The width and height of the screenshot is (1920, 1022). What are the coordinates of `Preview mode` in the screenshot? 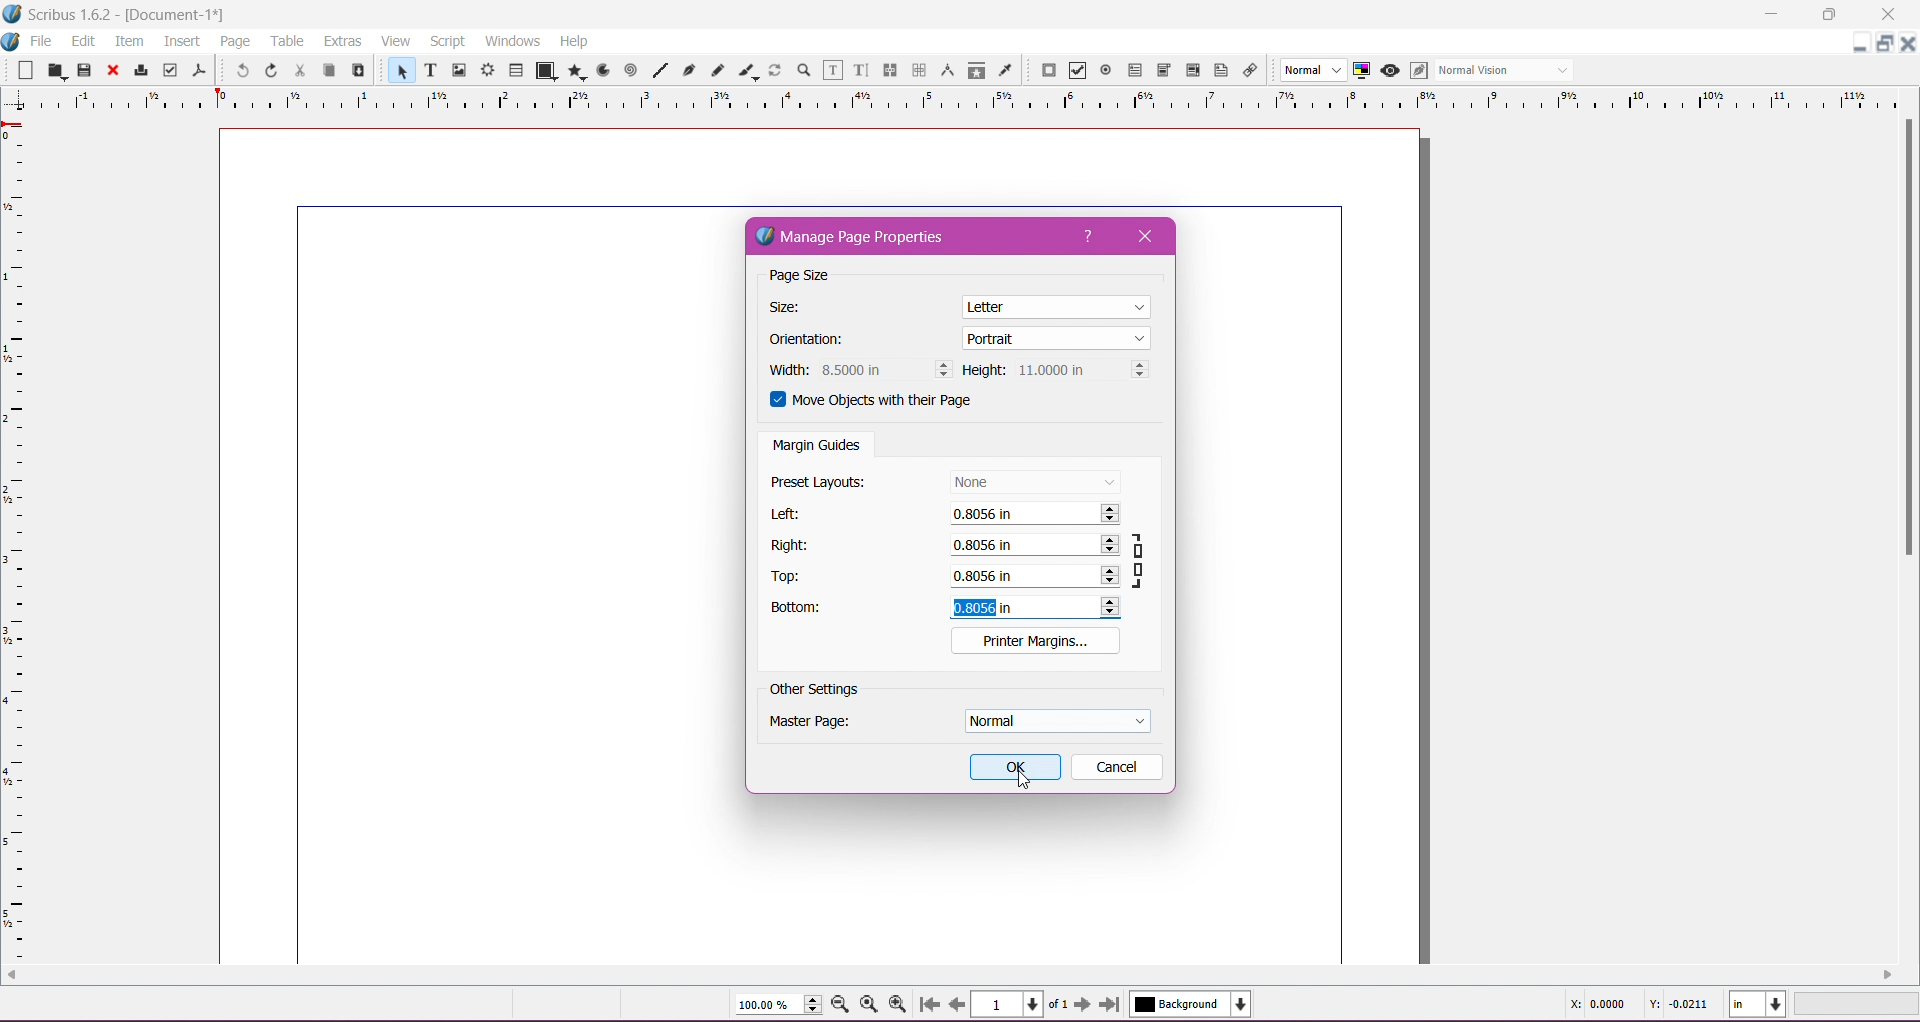 It's located at (1390, 71).